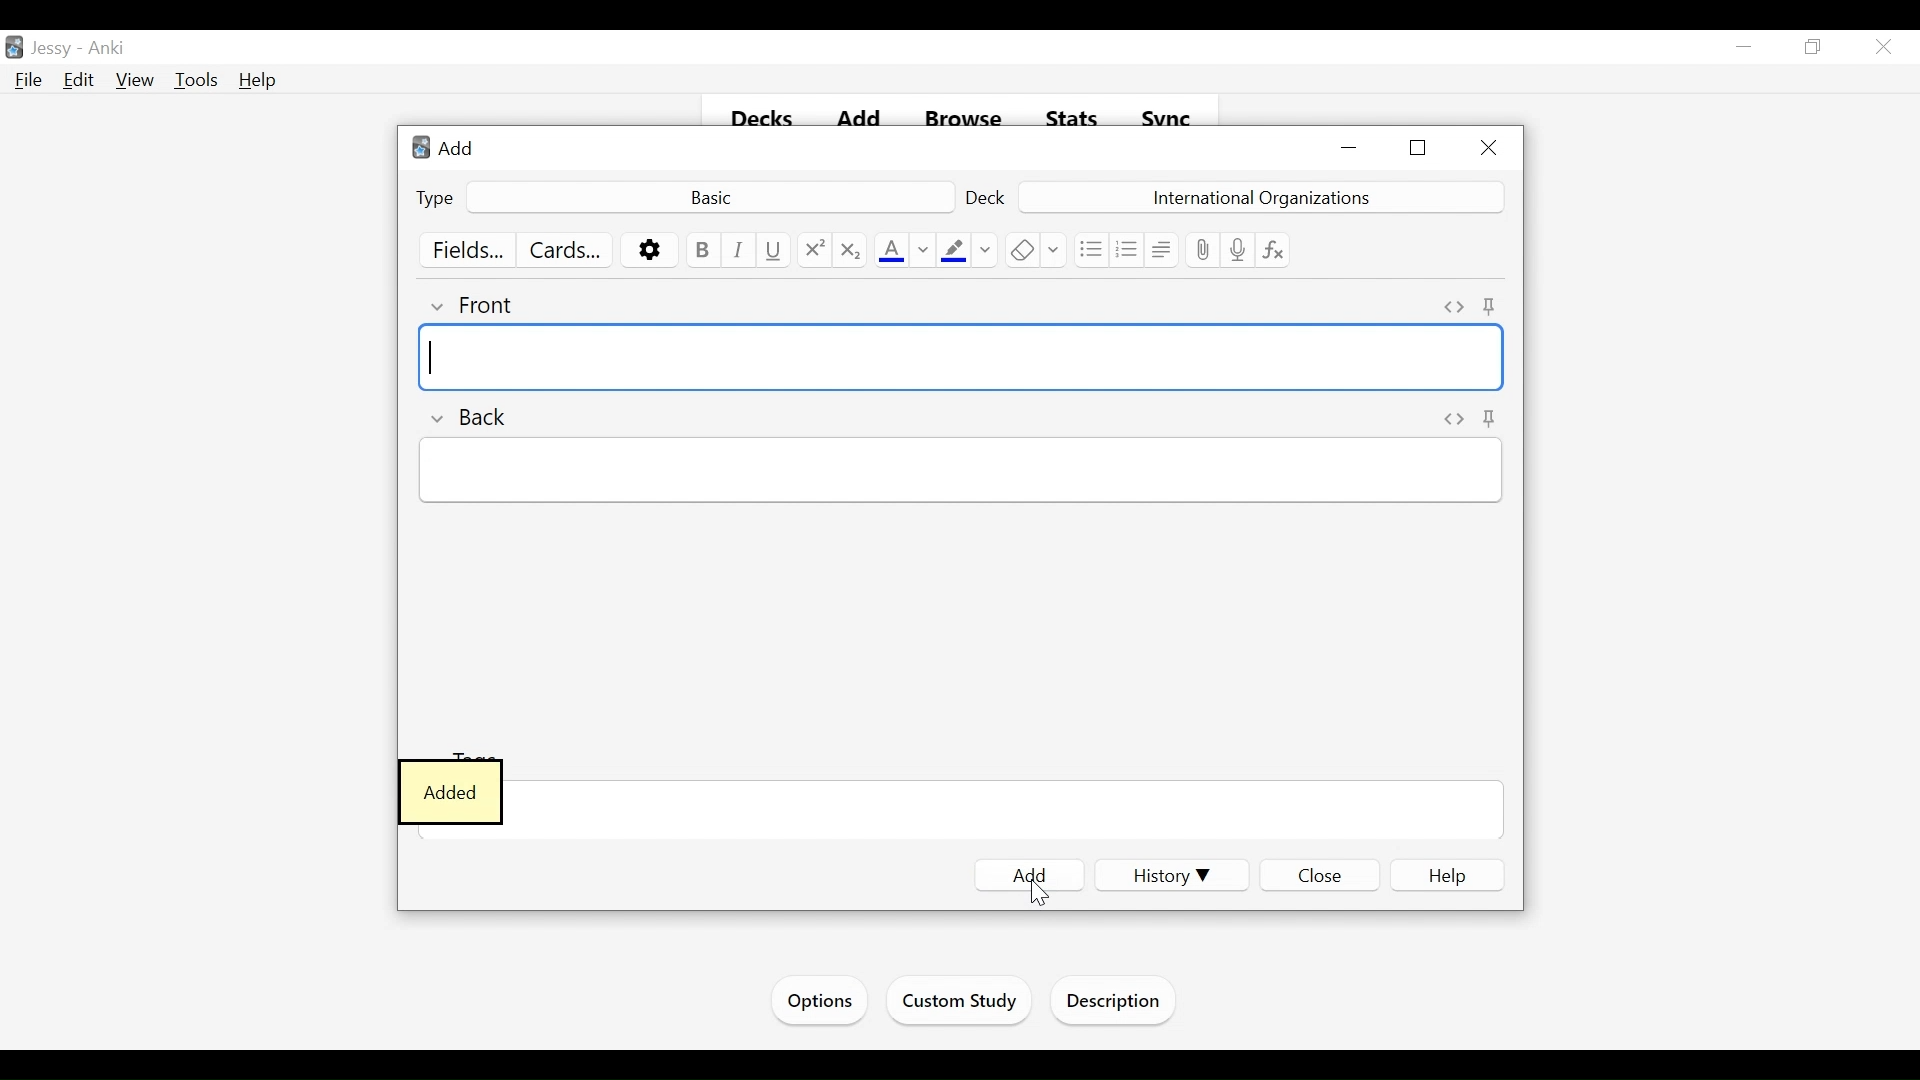 The image size is (1920, 1080). I want to click on Back Field, so click(959, 475).